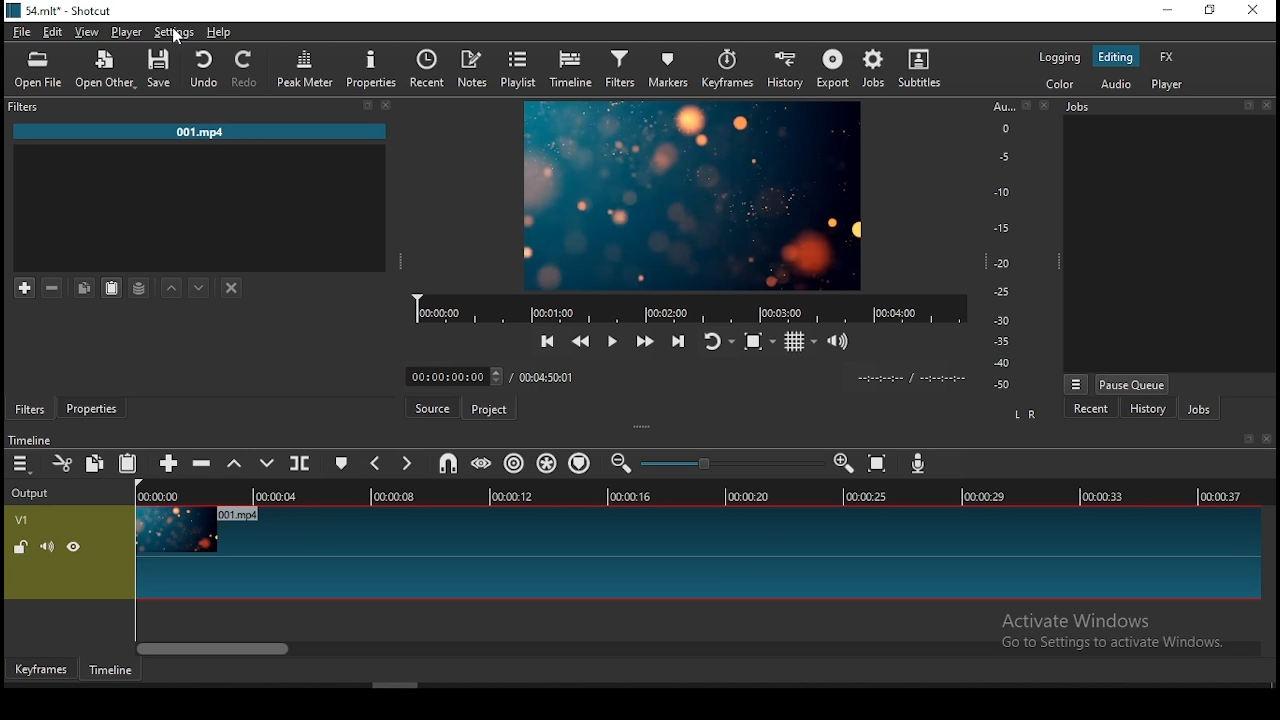 This screenshot has height=720, width=1280. I want to click on skip to the next point, so click(678, 342).